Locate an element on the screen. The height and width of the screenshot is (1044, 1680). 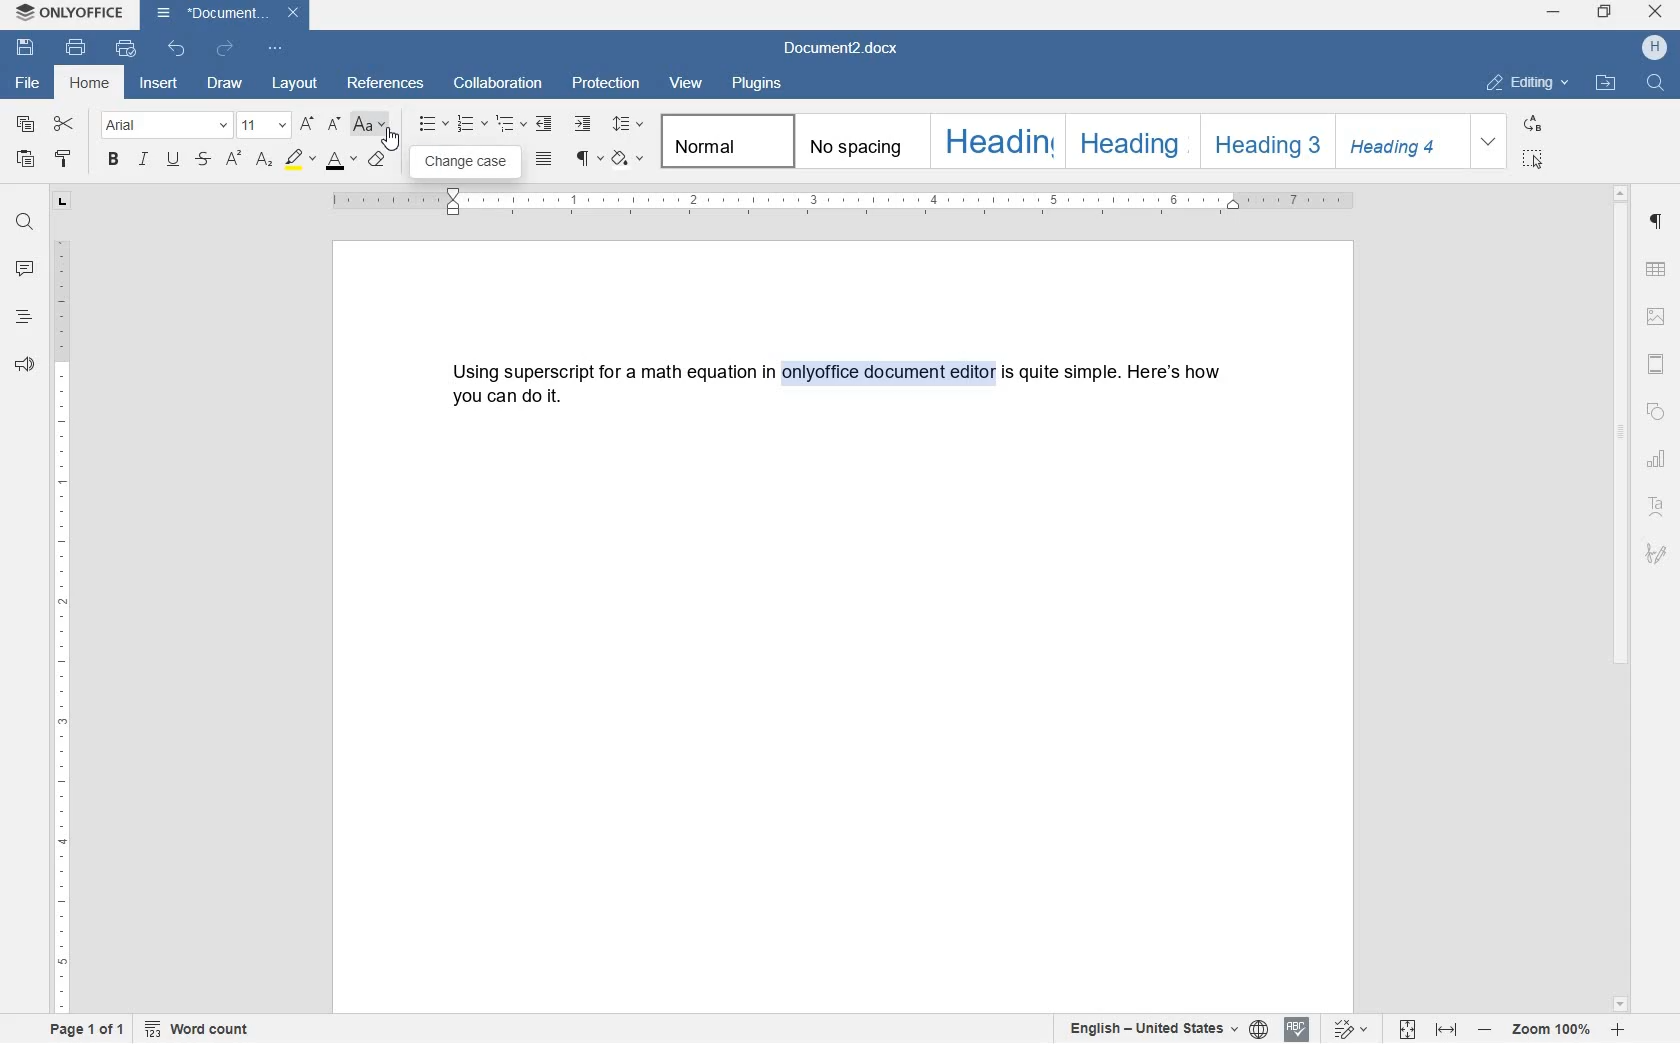
page 1 of 1 is located at coordinates (89, 1032).